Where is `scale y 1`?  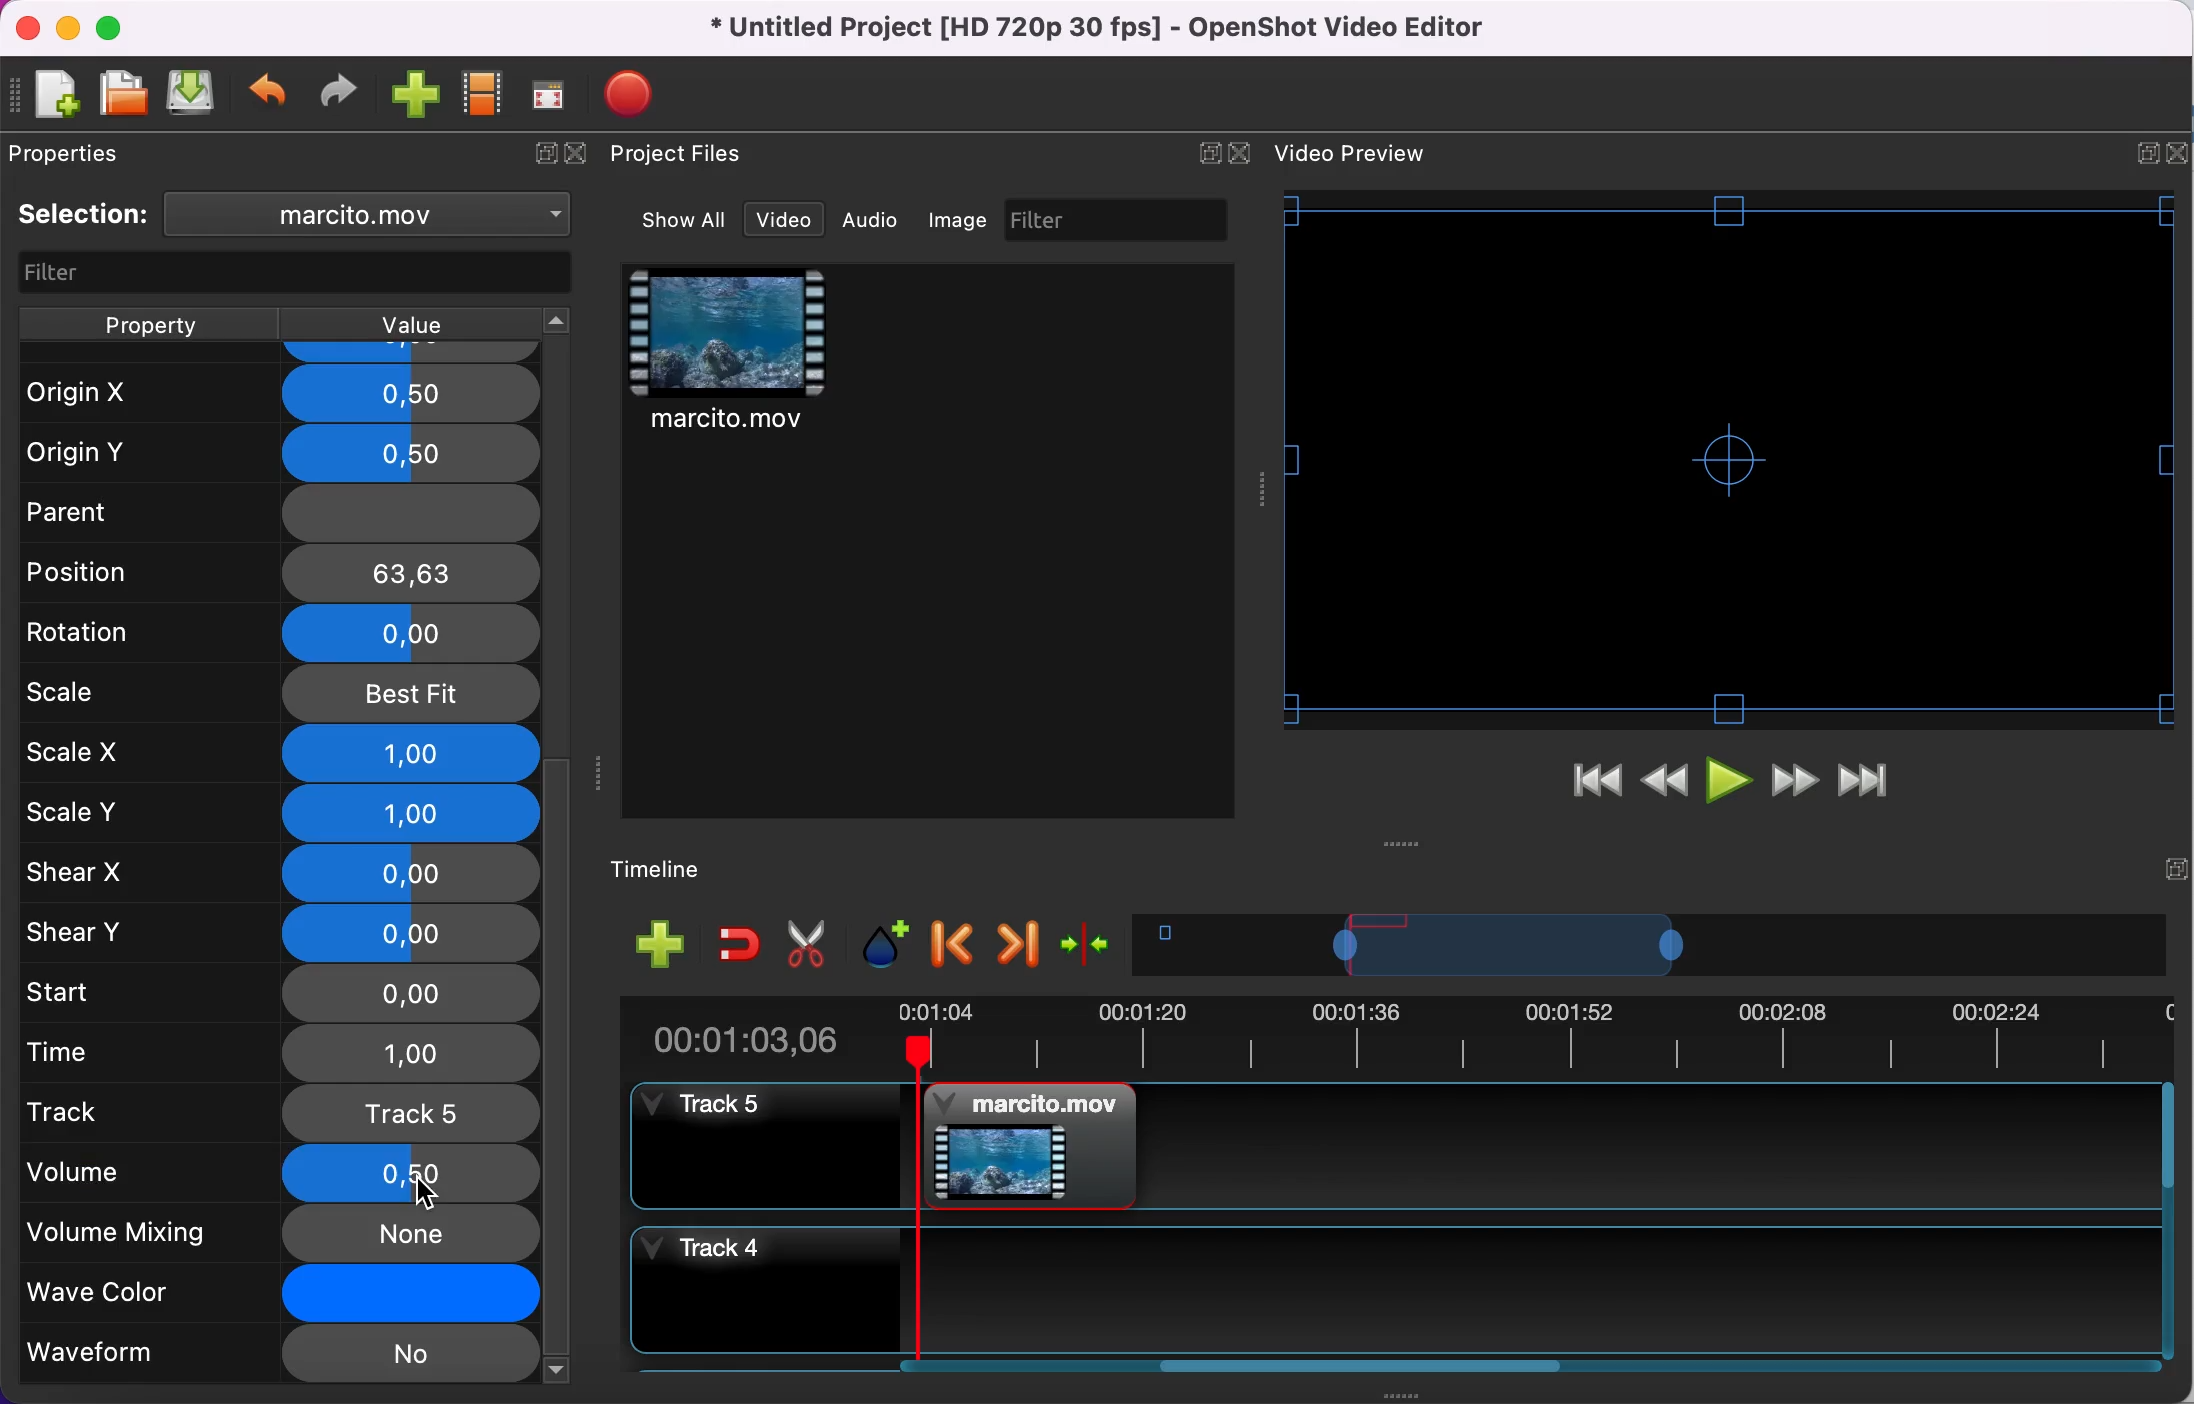
scale y 1 is located at coordinates (288, 816).